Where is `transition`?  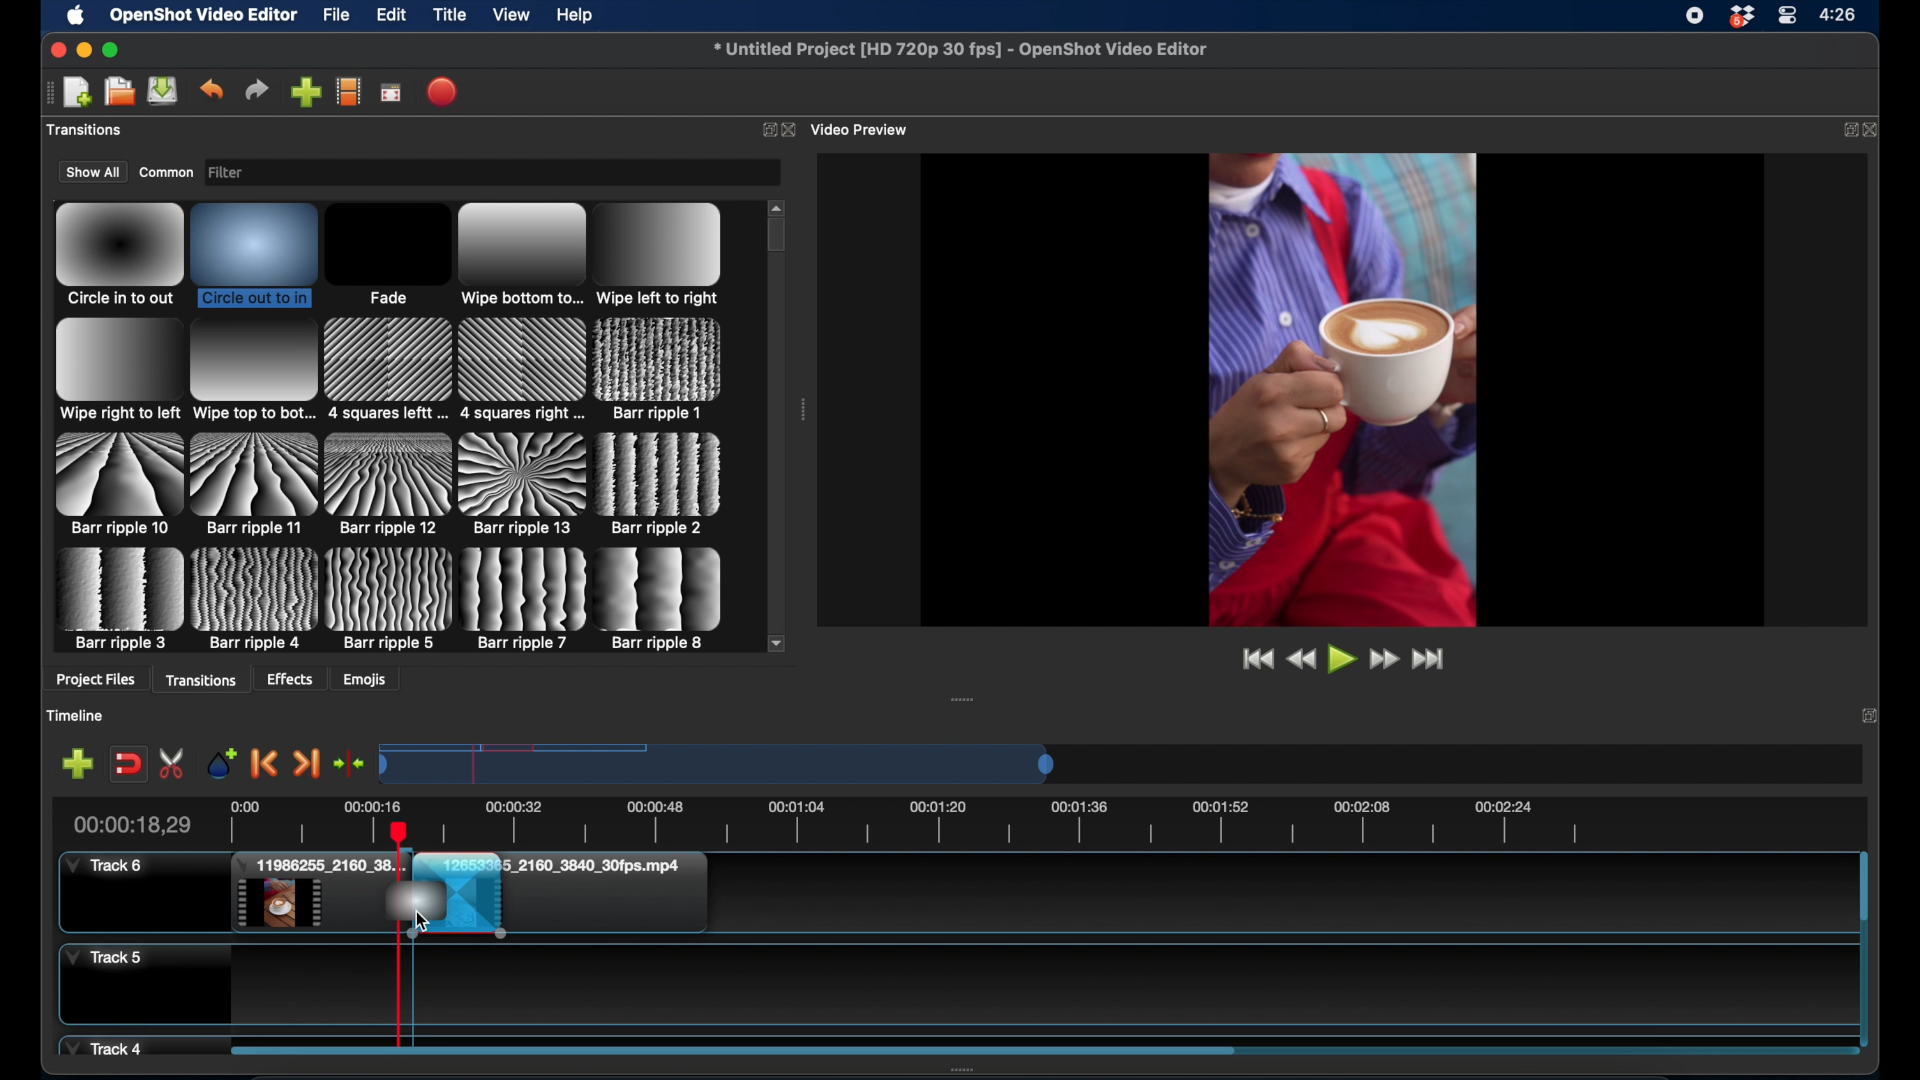
transition is located at coordinates (117, 371).